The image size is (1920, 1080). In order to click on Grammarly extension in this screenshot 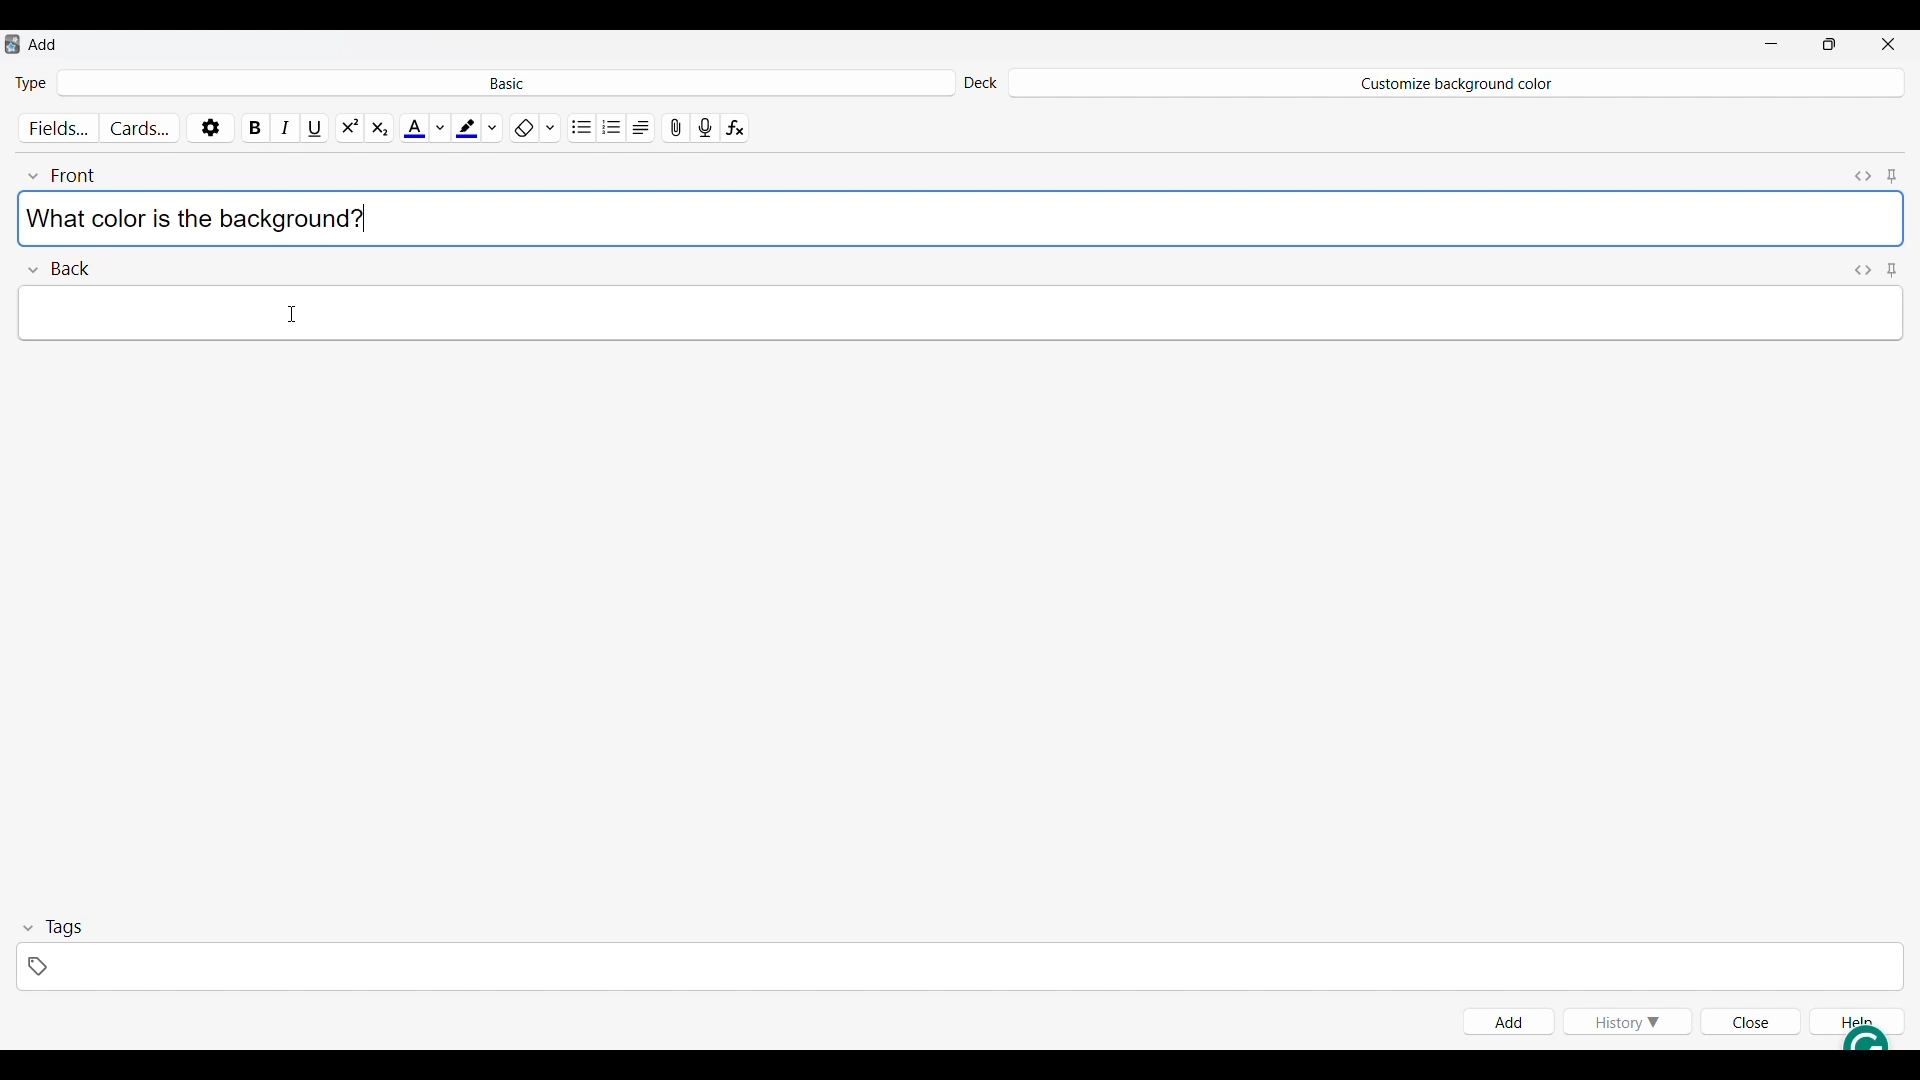, I will do `click(1847, 1037)`.